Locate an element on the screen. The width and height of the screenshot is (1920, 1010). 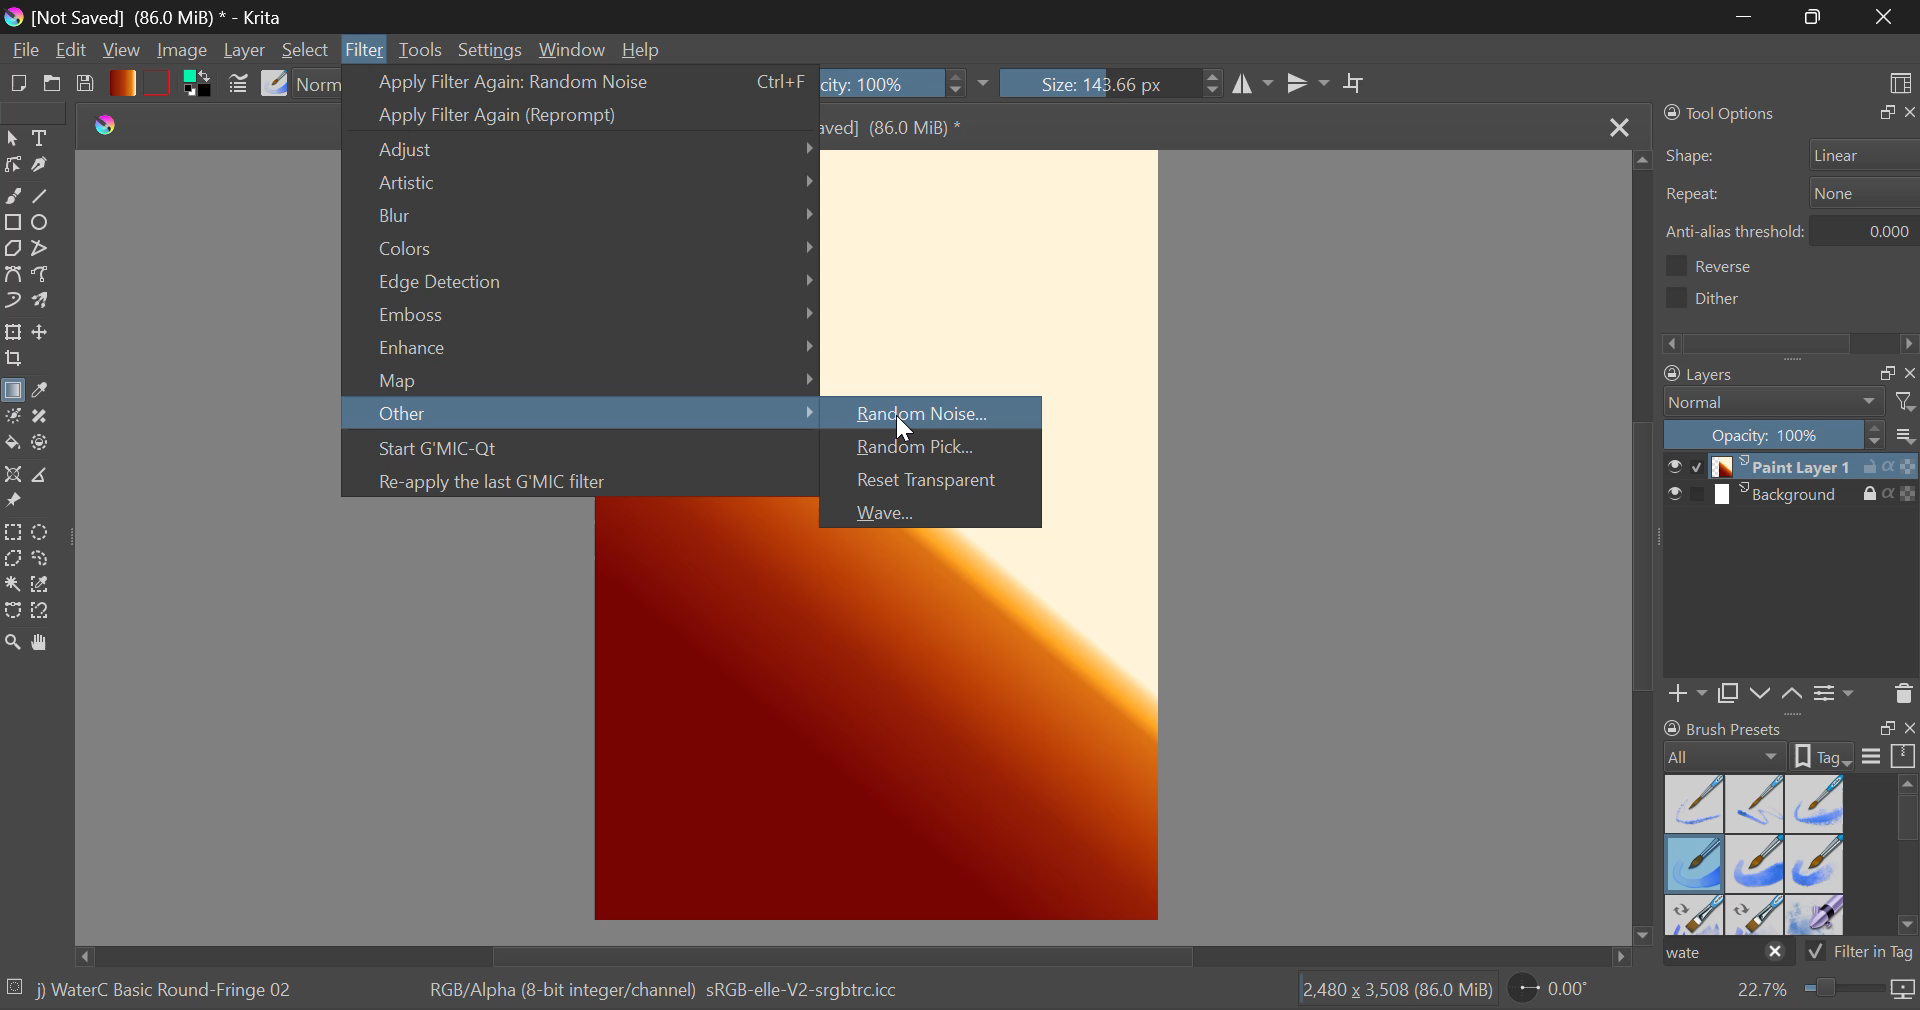
Polyline is located at coordinates (43, 249).